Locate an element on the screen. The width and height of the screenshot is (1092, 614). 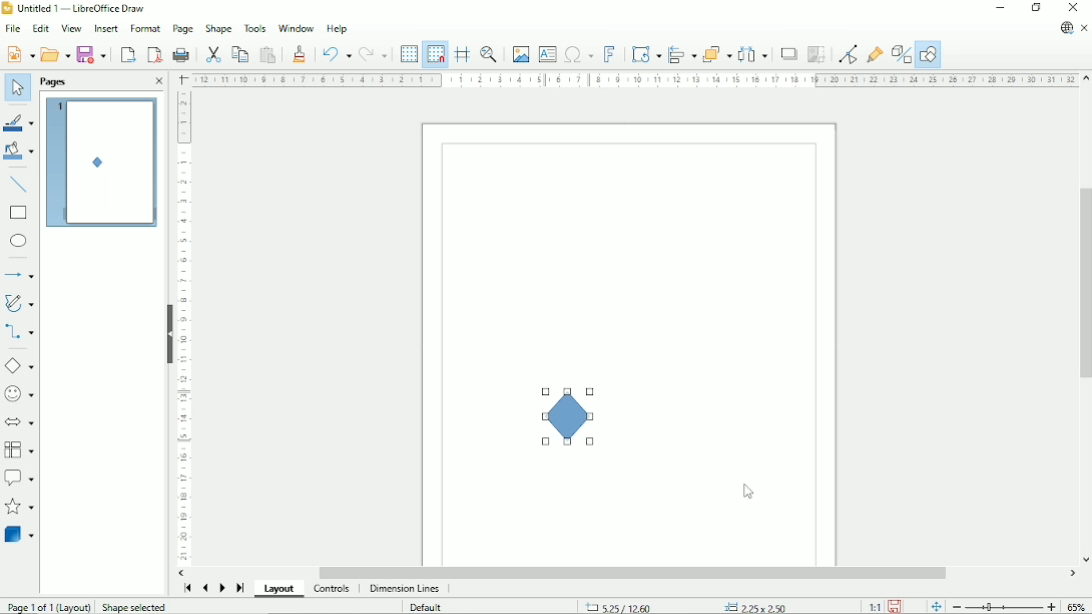
Vertical scroll button is located at coordinates (1085, 559).